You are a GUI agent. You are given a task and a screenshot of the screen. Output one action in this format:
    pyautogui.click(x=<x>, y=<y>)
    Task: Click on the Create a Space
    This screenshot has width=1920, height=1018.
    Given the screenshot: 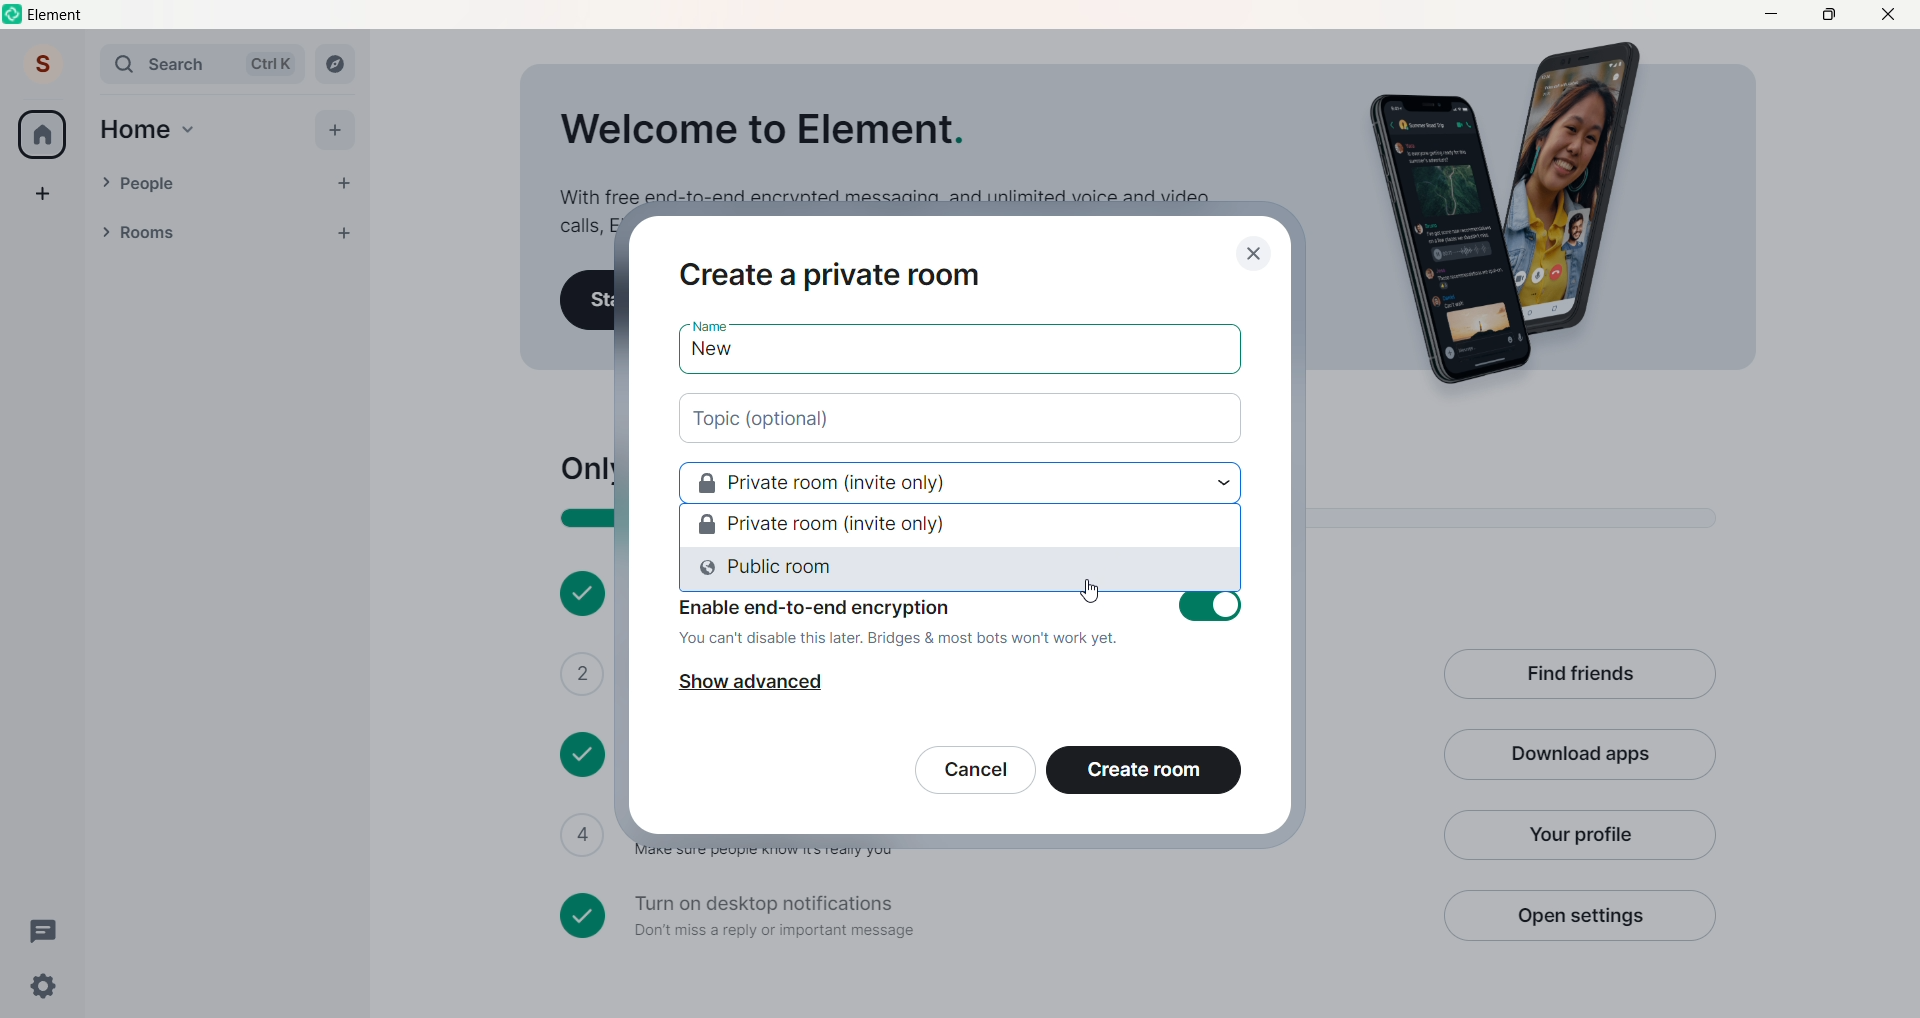 What is the action you would take?
    pyautogui.click(x=43, y=193)
    